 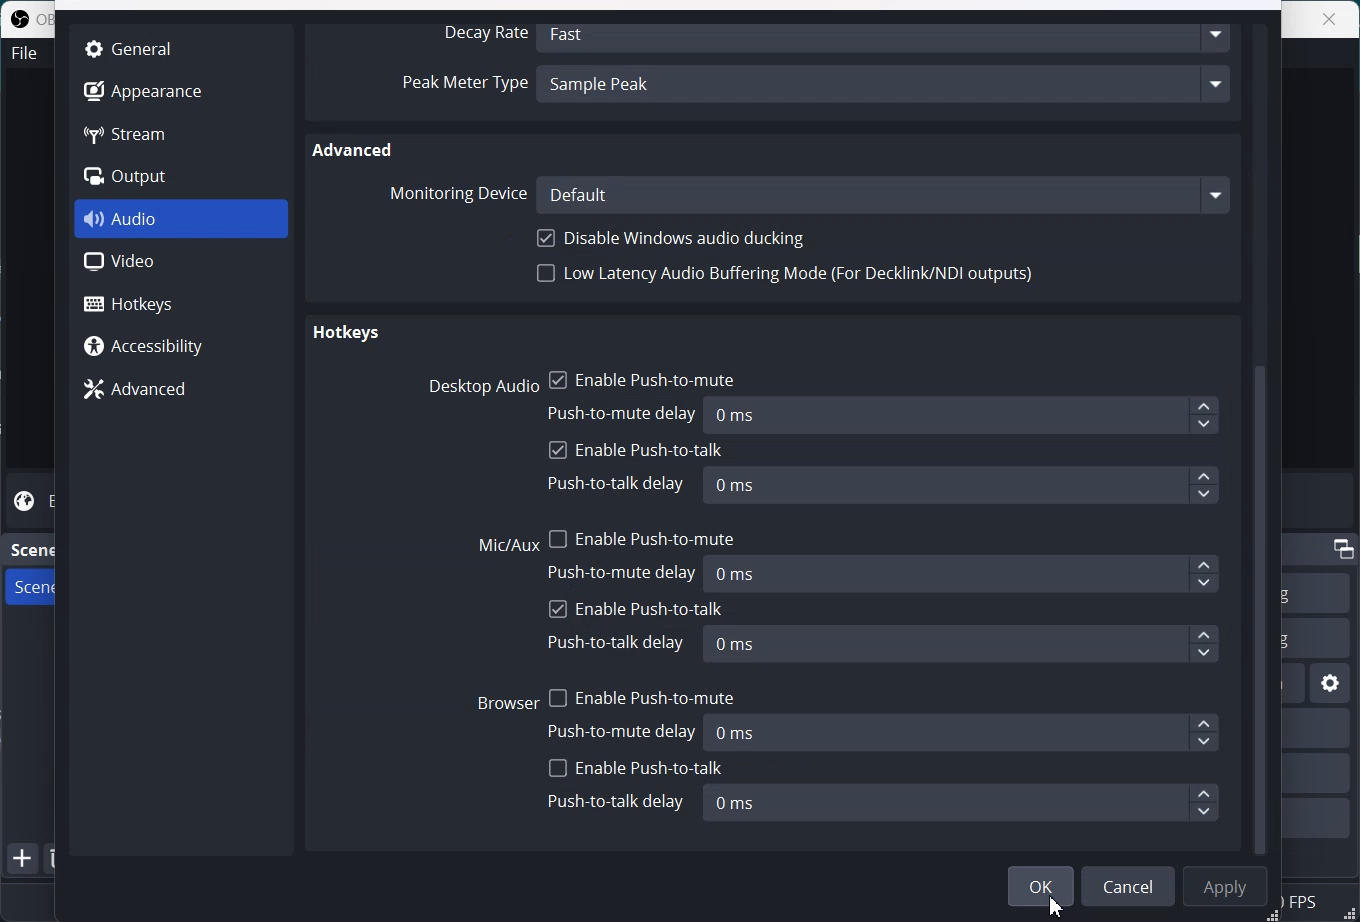 I want to click on 0 ms, so click(x=961, y=485).